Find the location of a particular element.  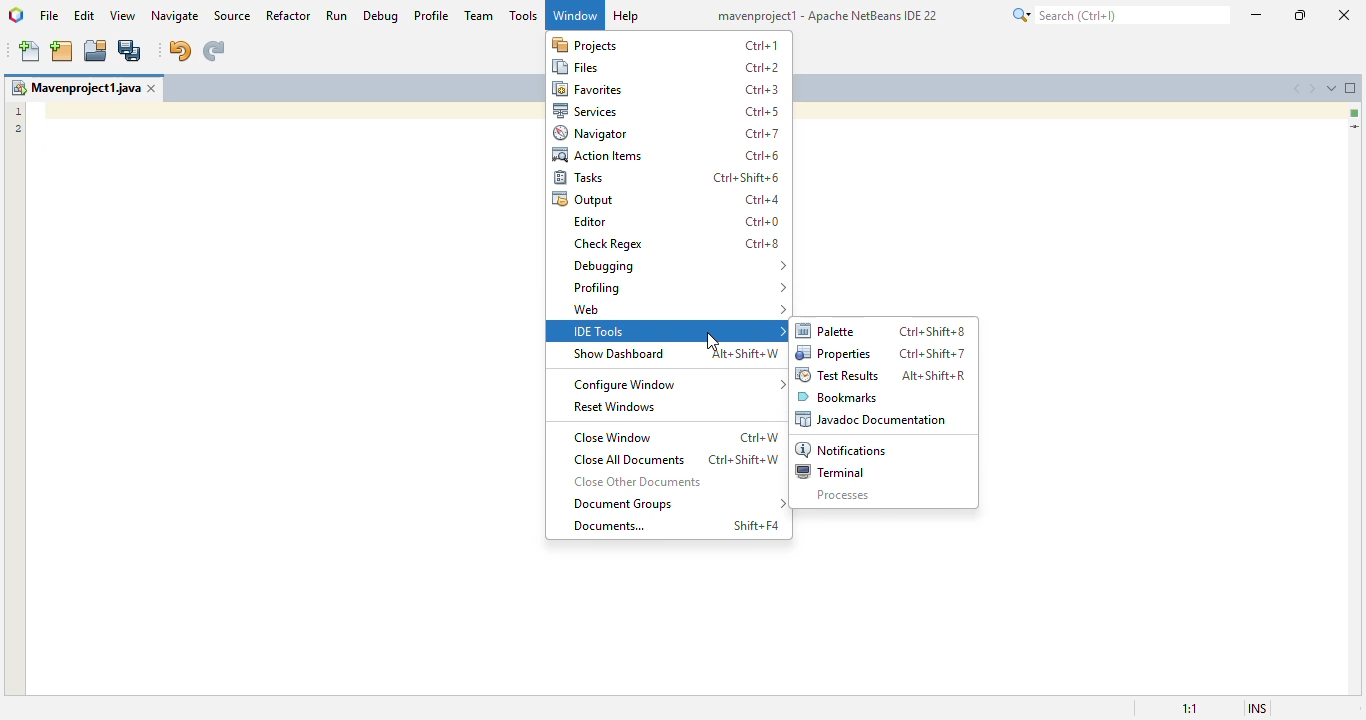

notifications is located at coordinates (840, 449).